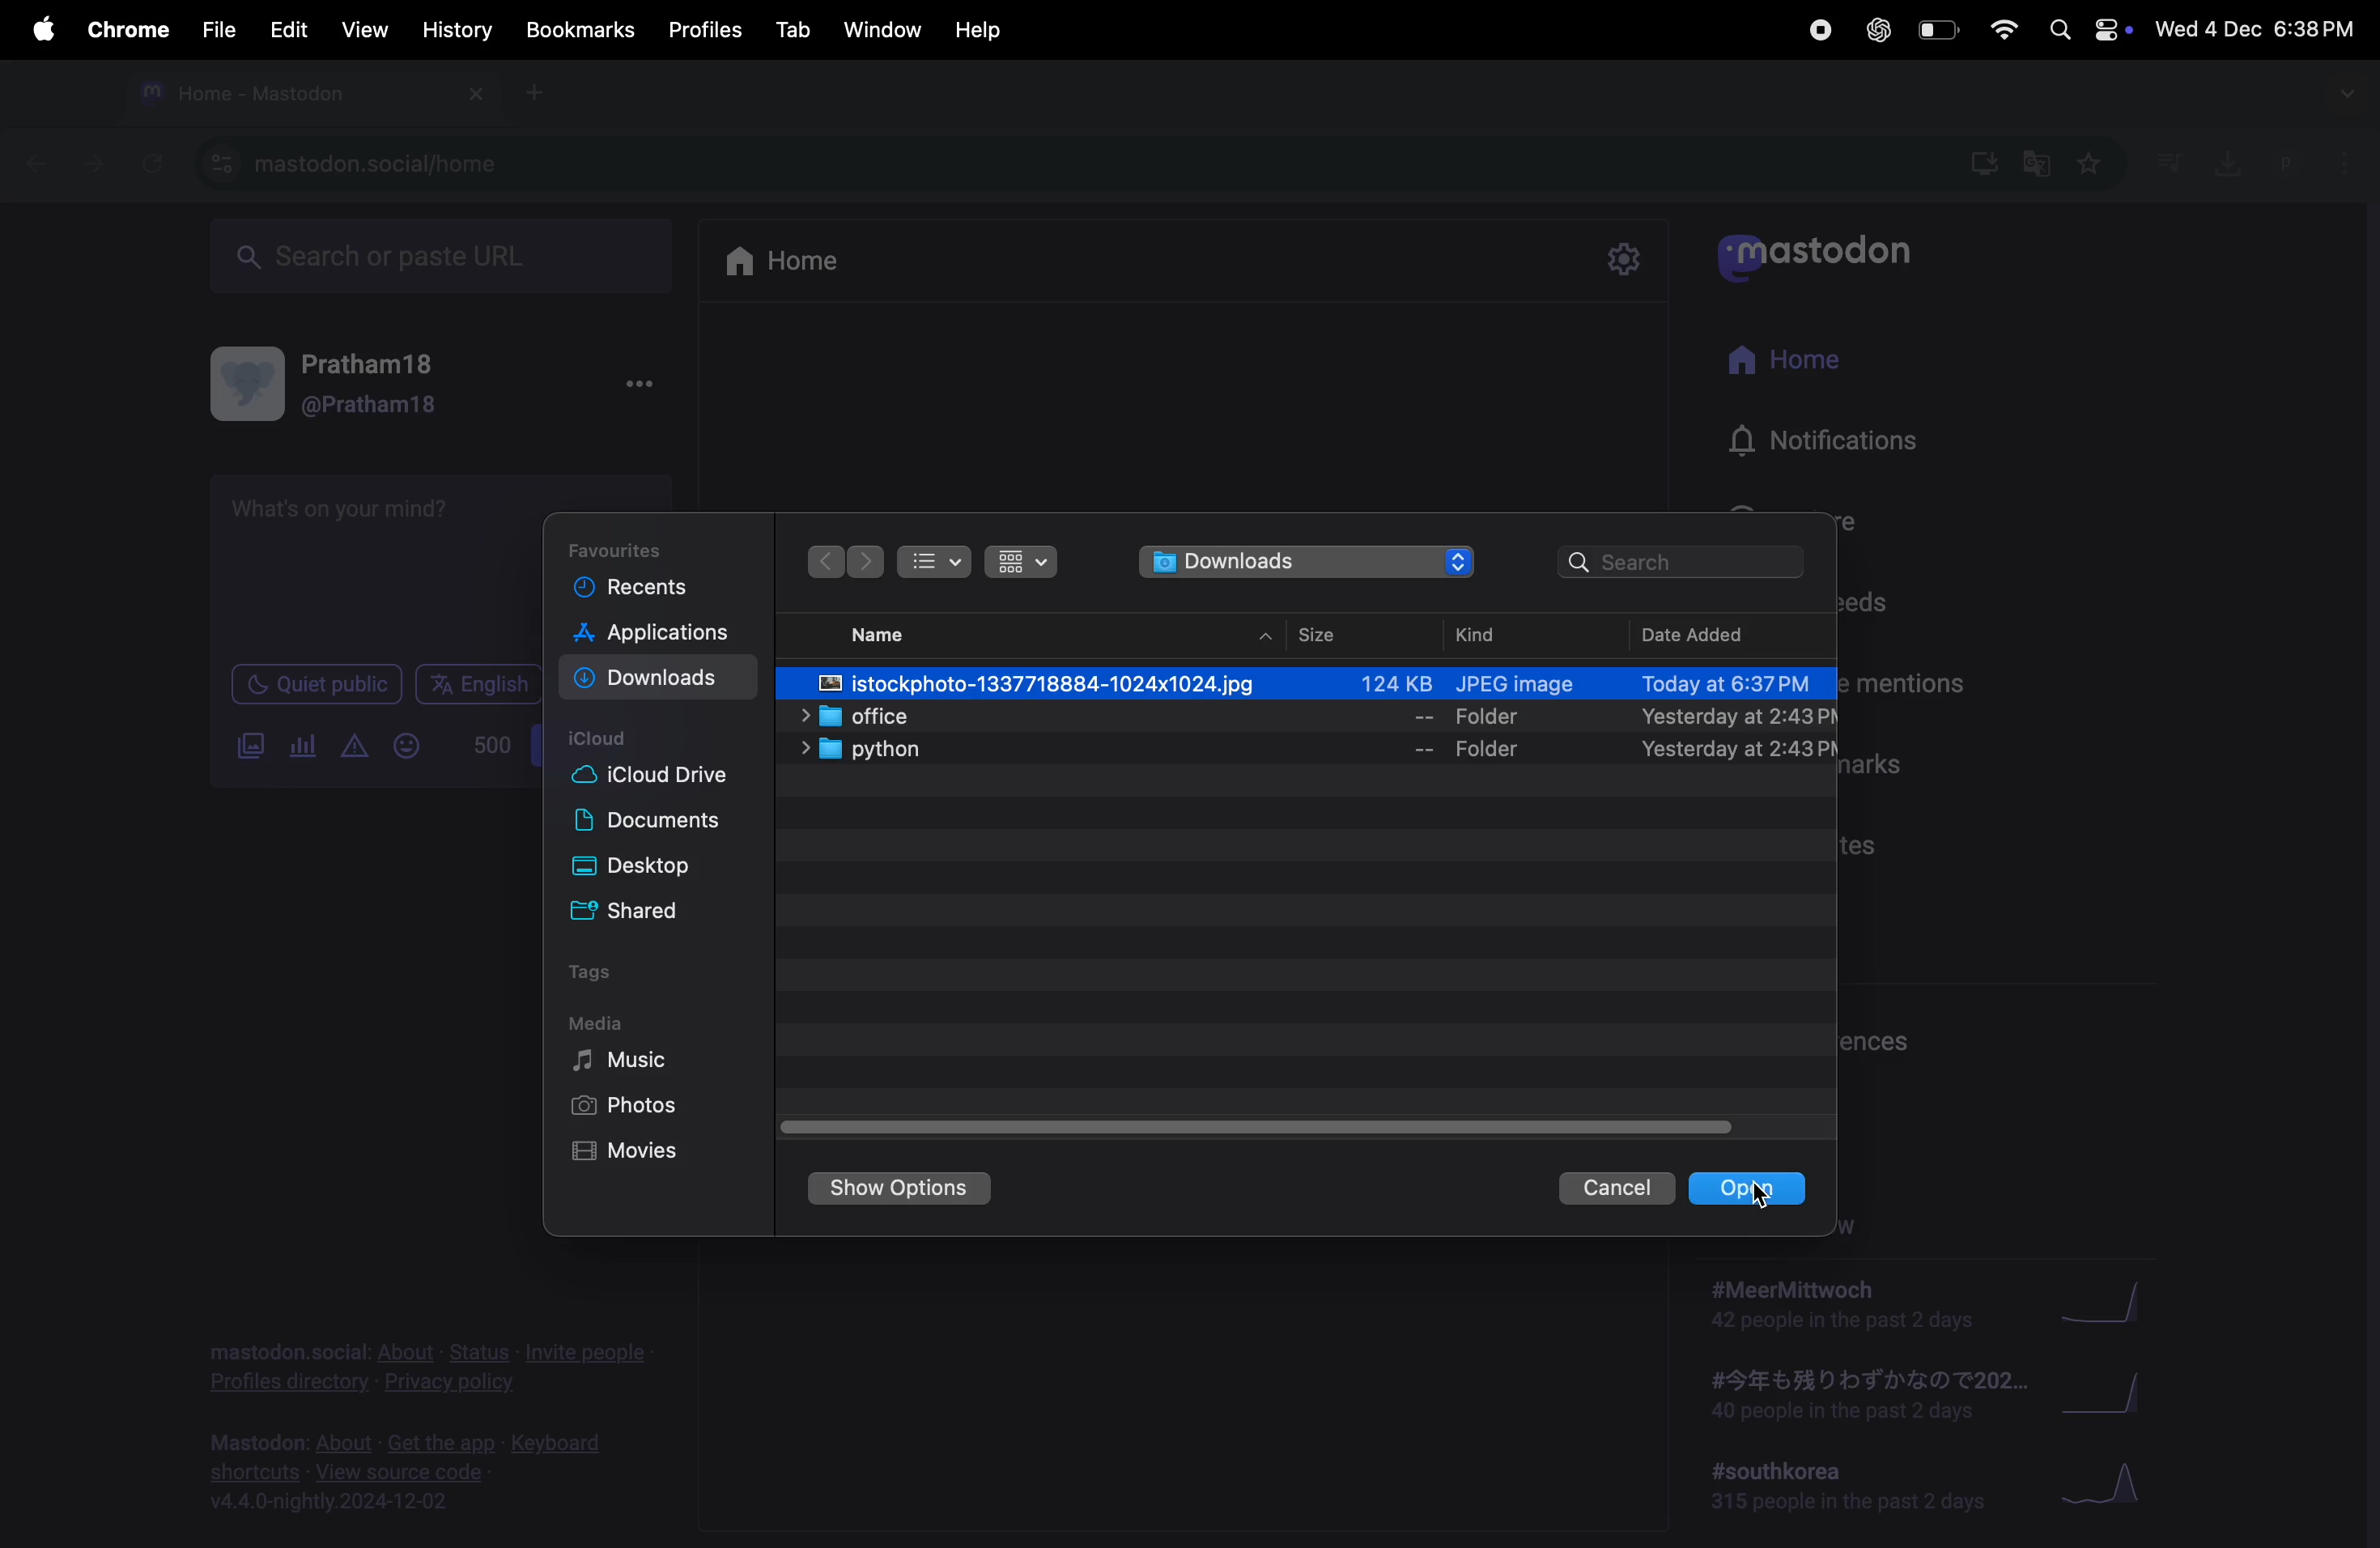 This screenshot has width=2380, height=1548. Describe the element at coordinates (2114, 1299) in the screenshot. I see `Graph` at that location.